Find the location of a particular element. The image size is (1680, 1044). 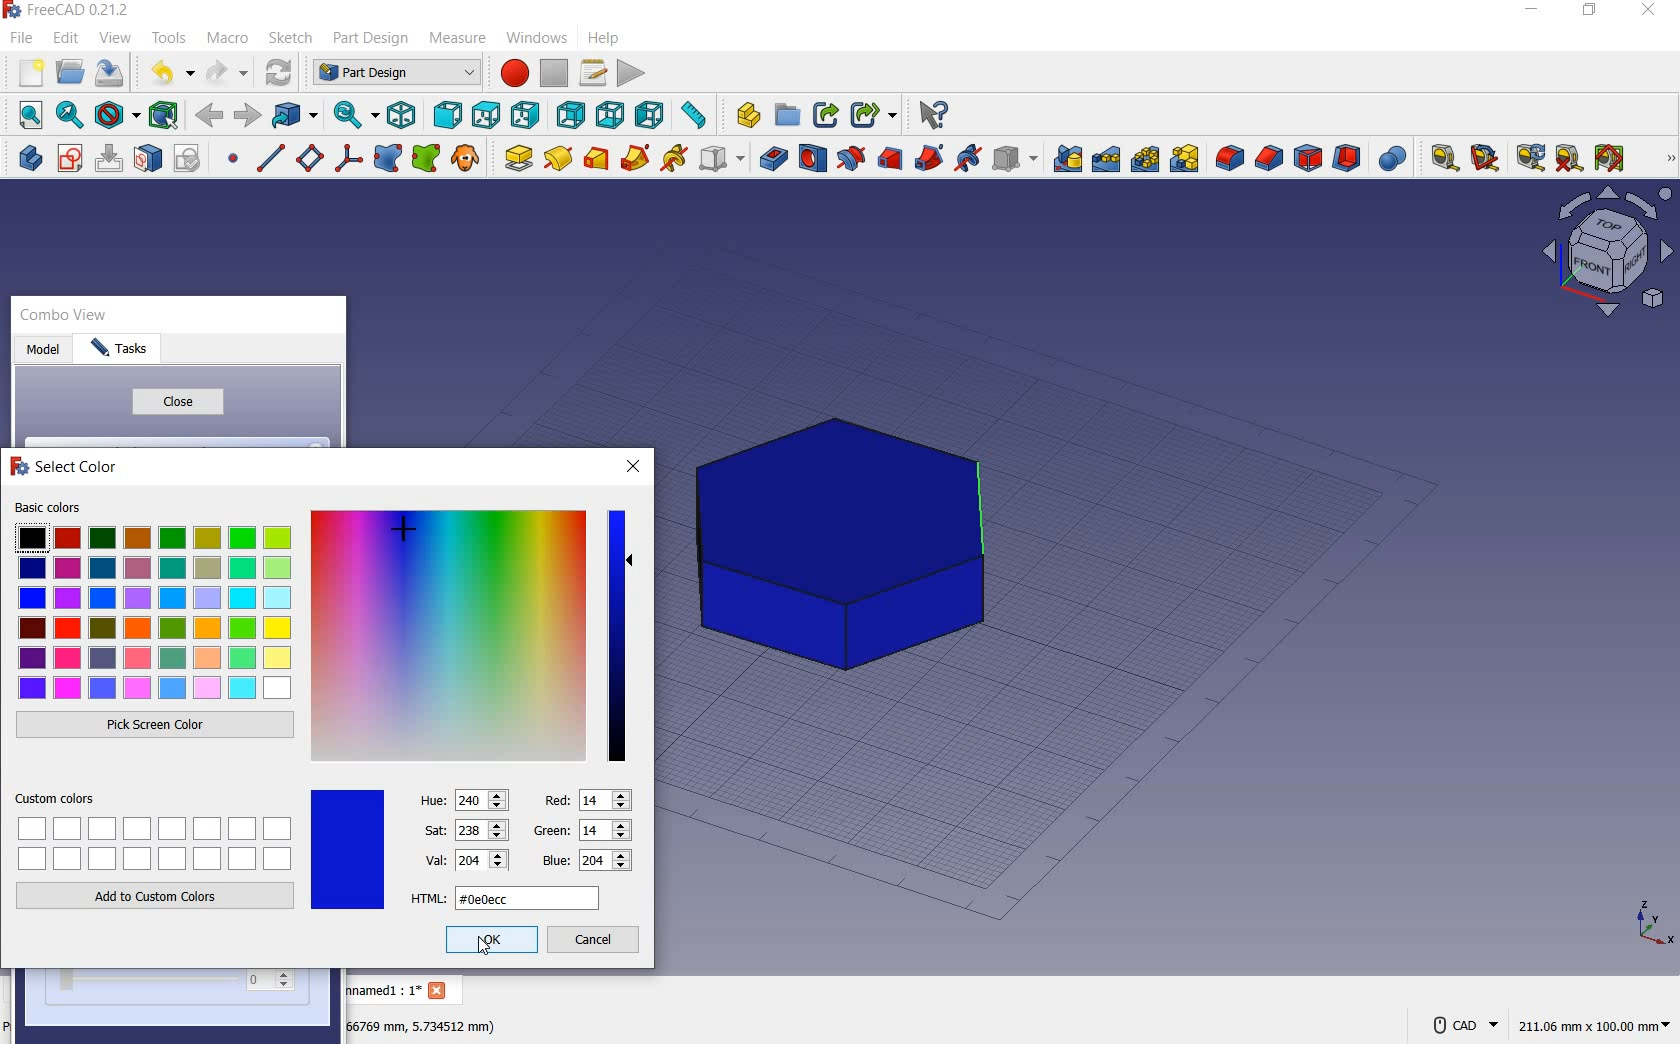

chamfer is located at coordinates (1269, 160).